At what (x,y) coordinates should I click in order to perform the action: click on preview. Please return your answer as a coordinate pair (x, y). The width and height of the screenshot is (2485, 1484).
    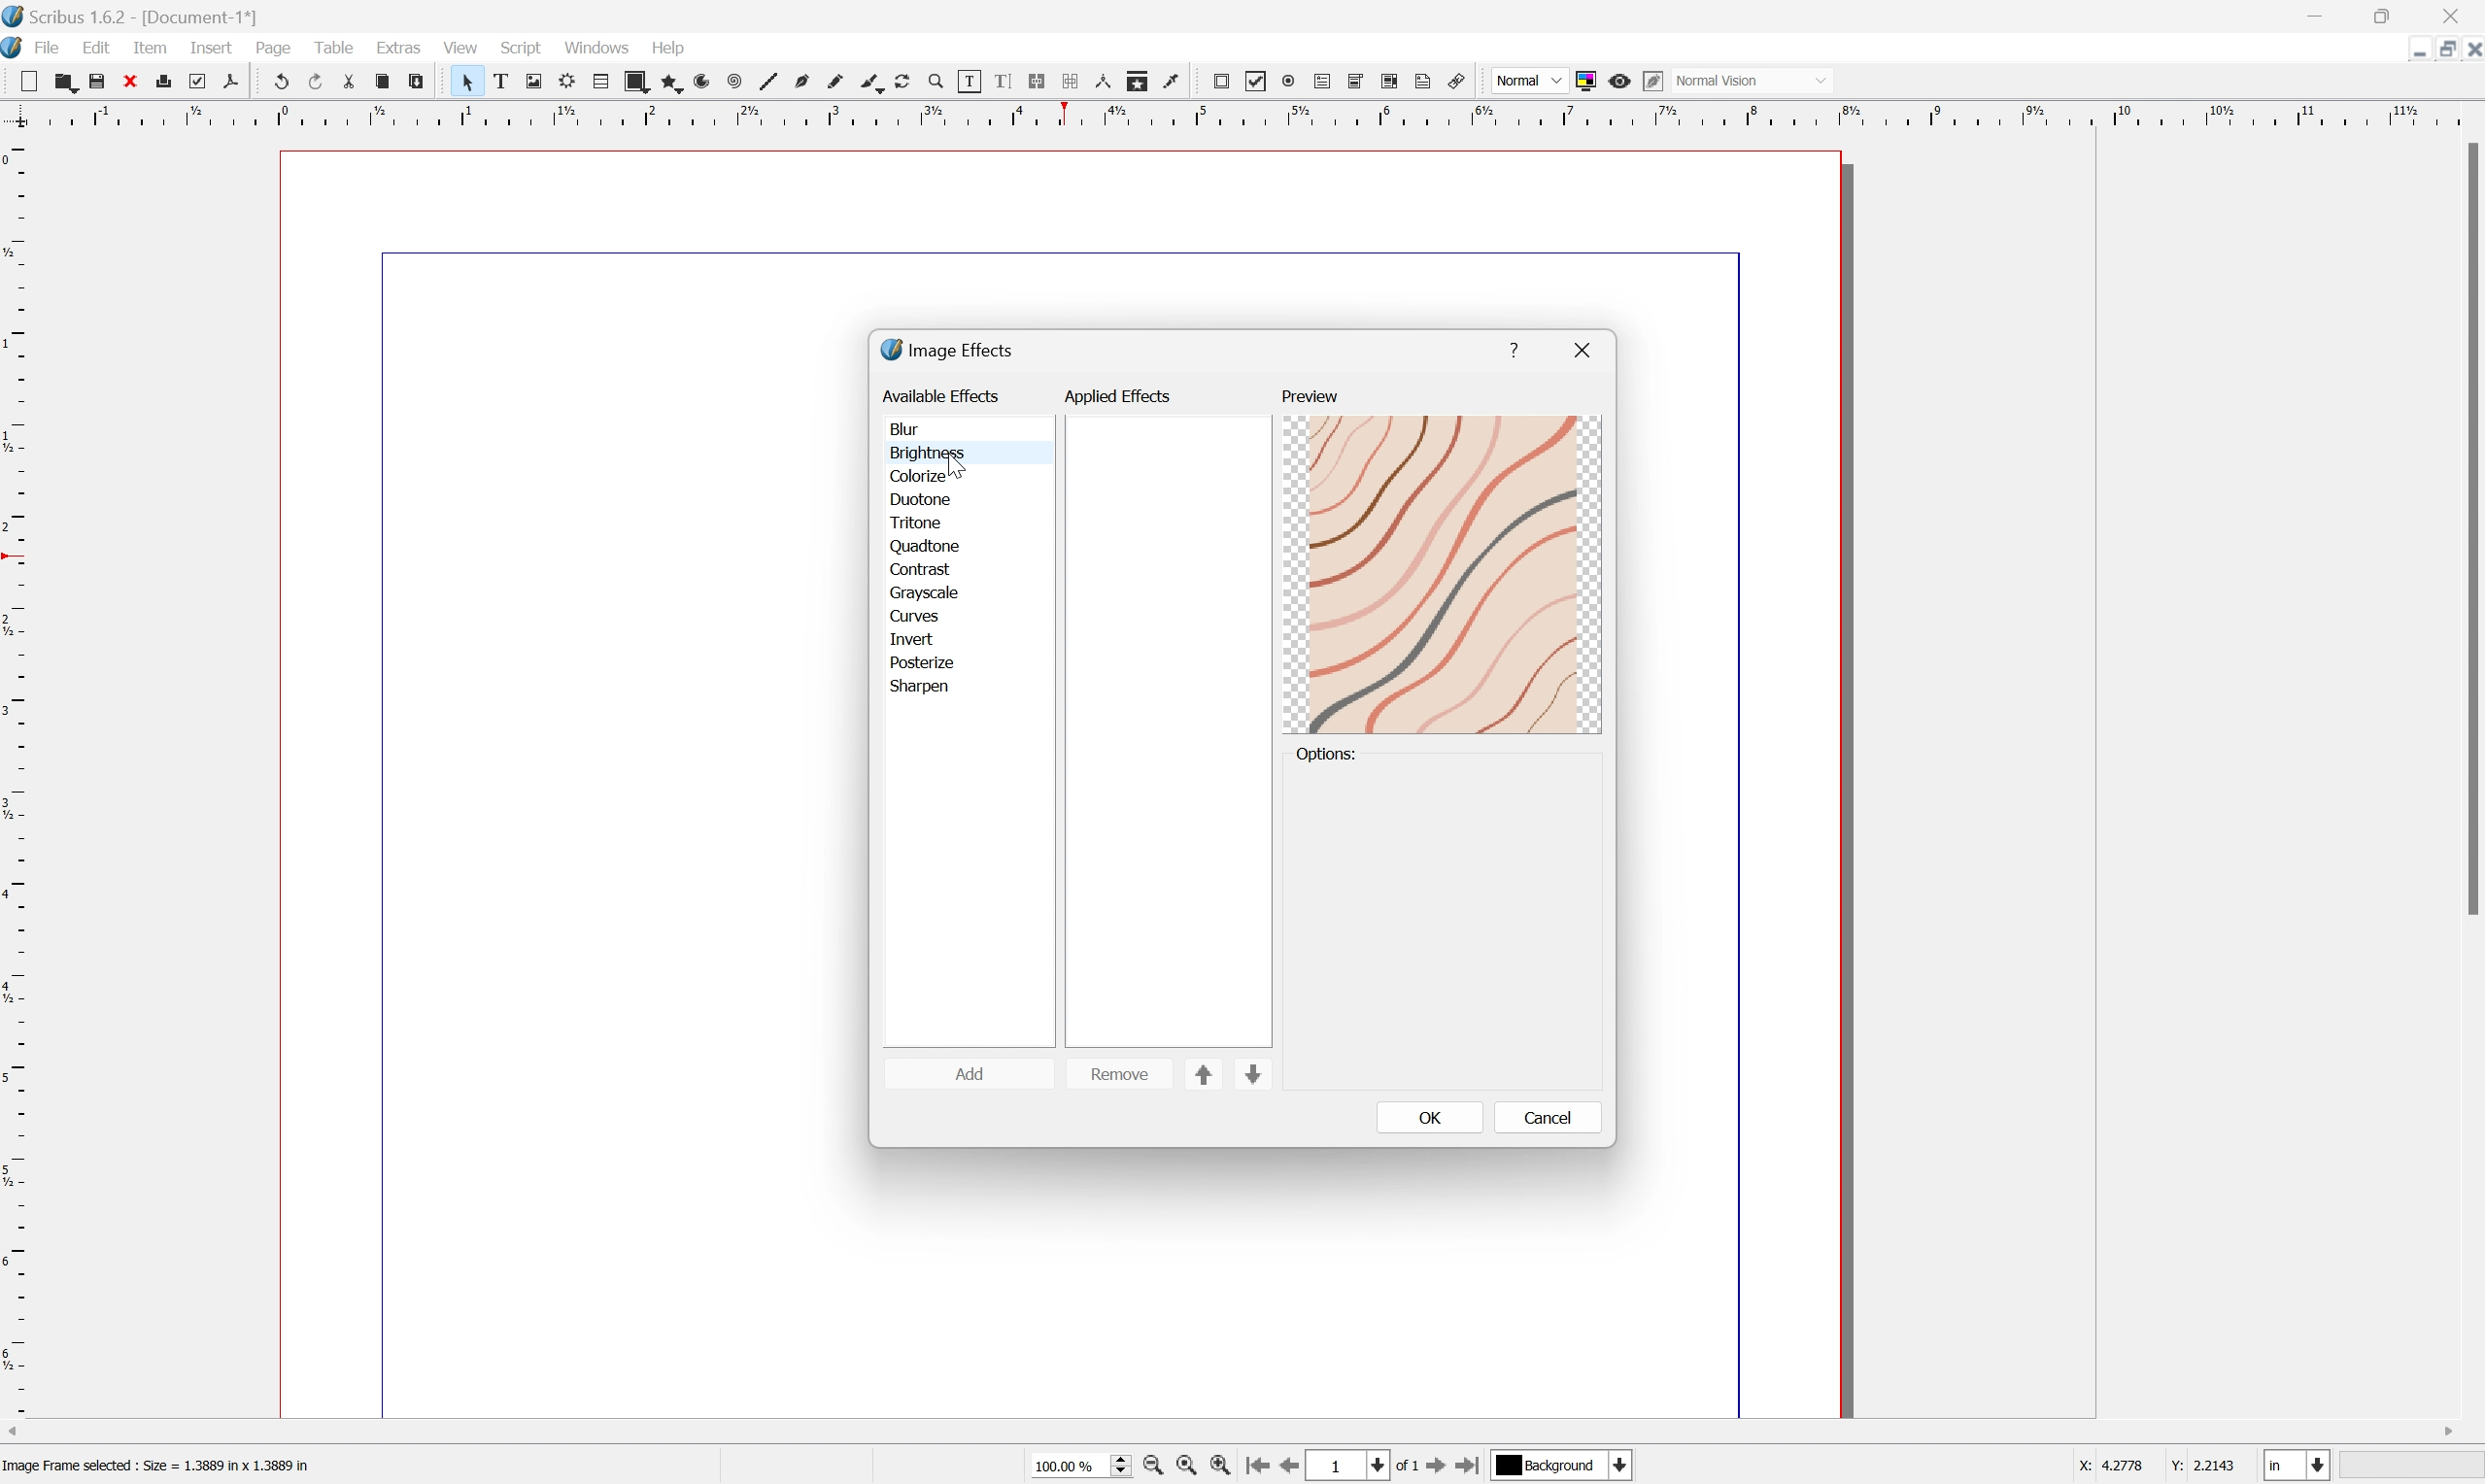
    Looking at the image, I should click on (1311, 399).